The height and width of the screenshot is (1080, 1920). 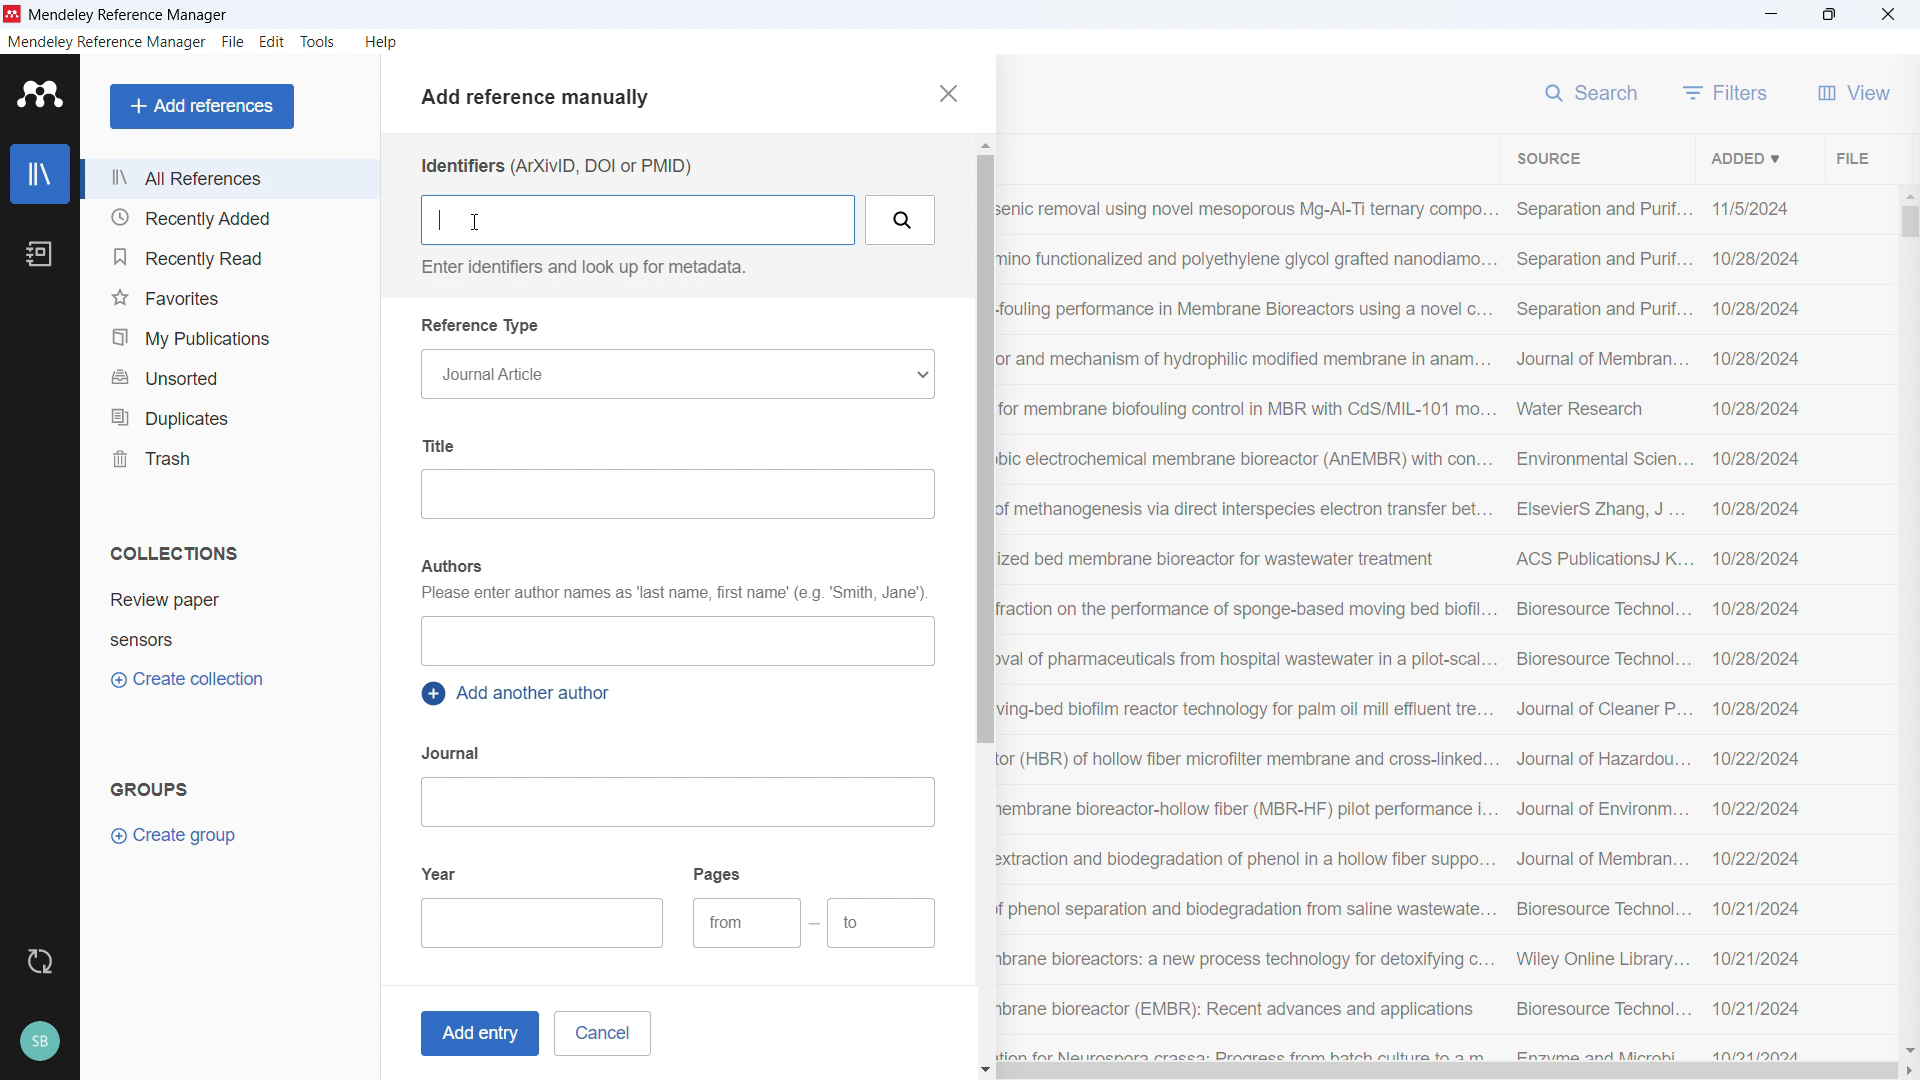 I want to click on Notebook , so click(x=39, y=254).